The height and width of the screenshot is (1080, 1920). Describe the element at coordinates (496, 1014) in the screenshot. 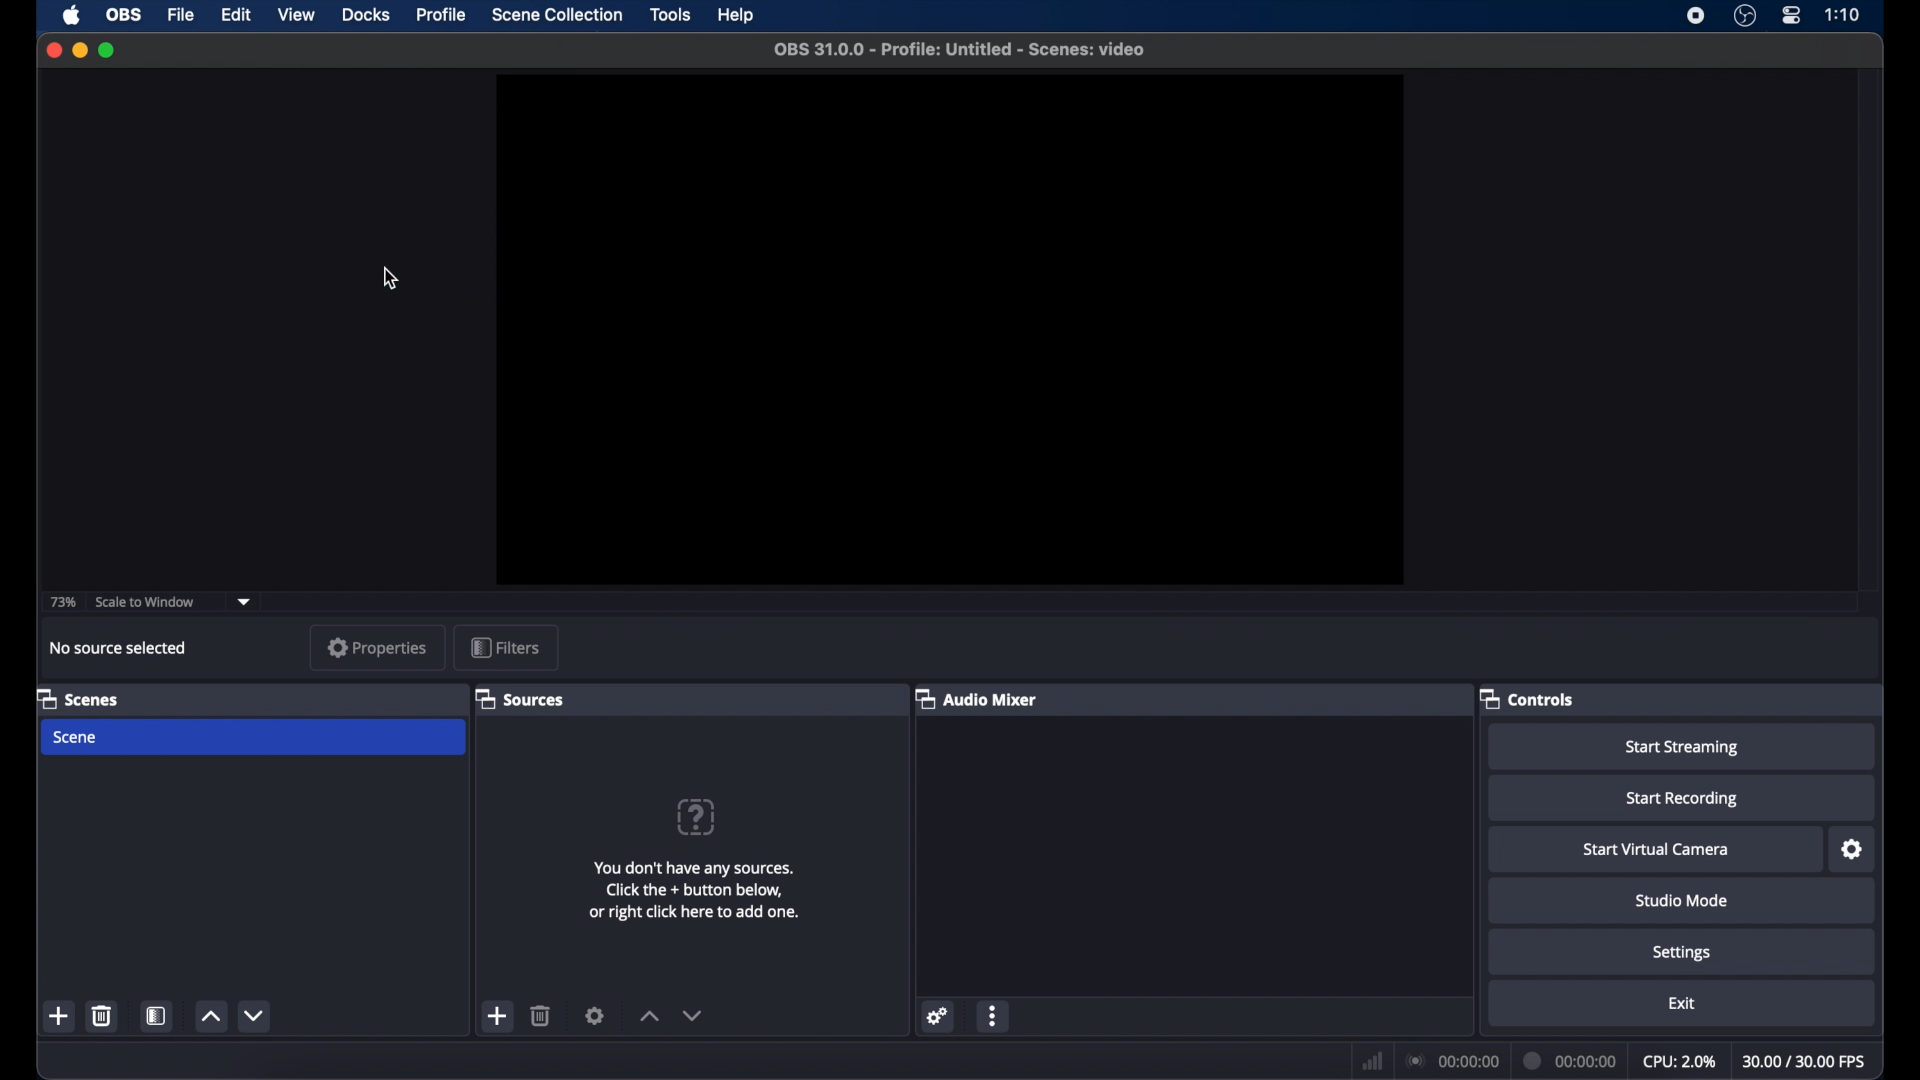

I see `add` at that location.